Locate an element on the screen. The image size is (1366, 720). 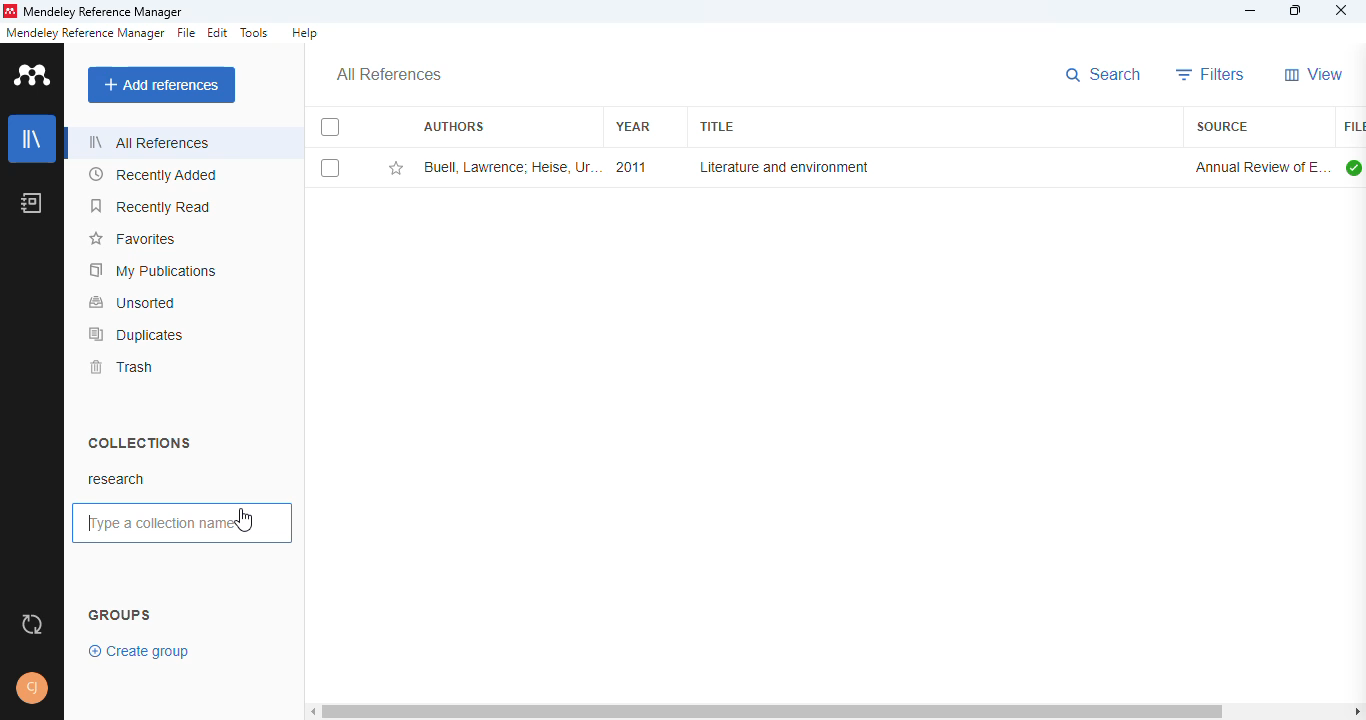
logo is located at coordinates (33, 75).